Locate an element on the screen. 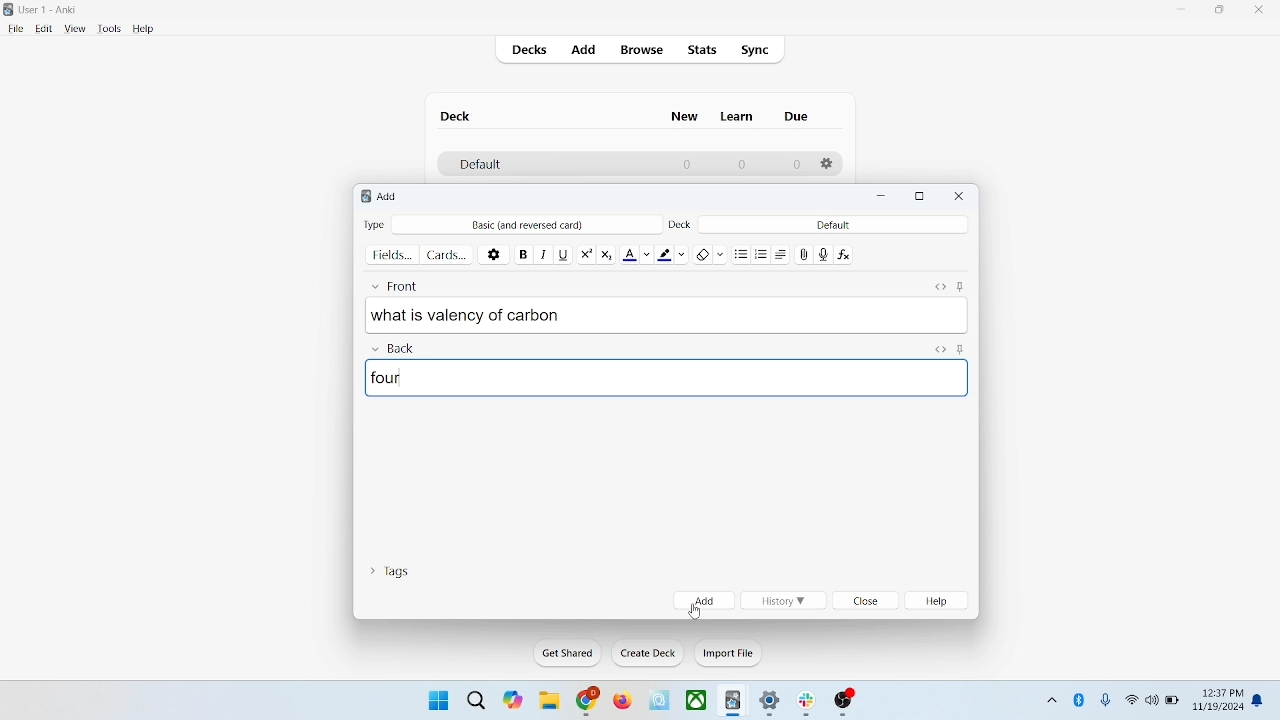  close is located at coordinates (1263, 12).